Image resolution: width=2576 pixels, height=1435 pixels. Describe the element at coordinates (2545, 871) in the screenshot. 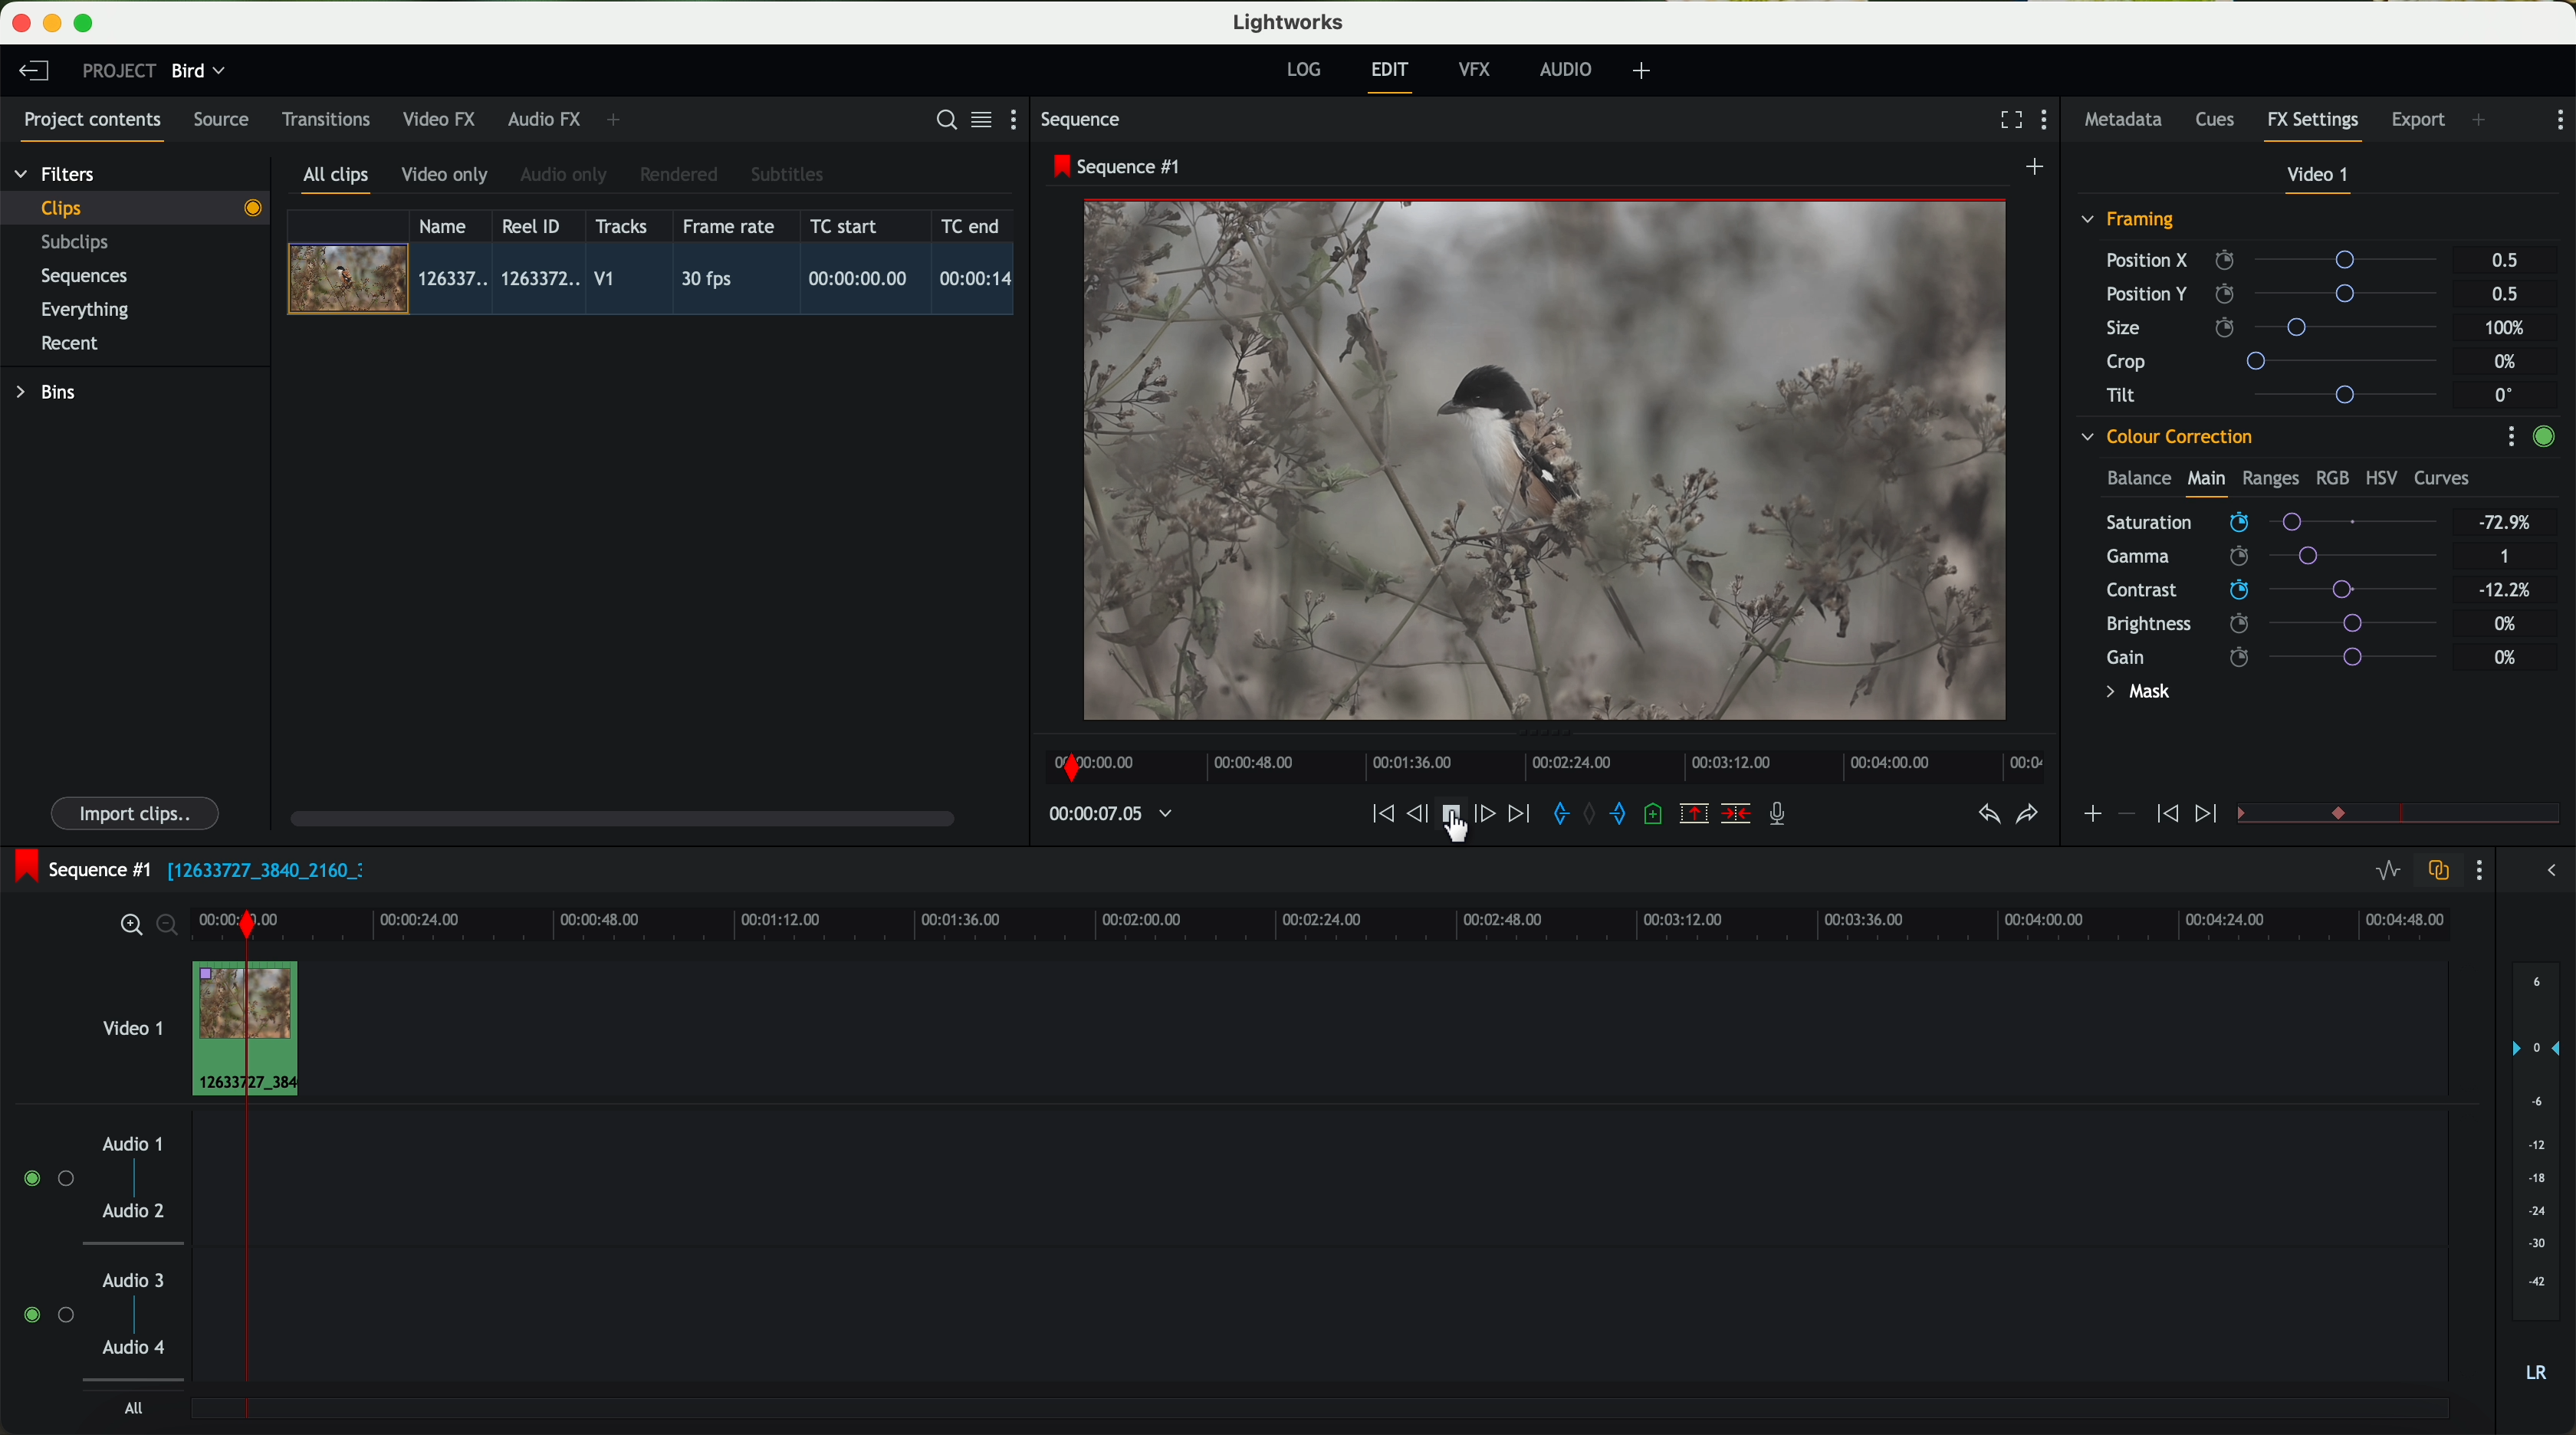

I see `show/hide the full audio mix` at that location.